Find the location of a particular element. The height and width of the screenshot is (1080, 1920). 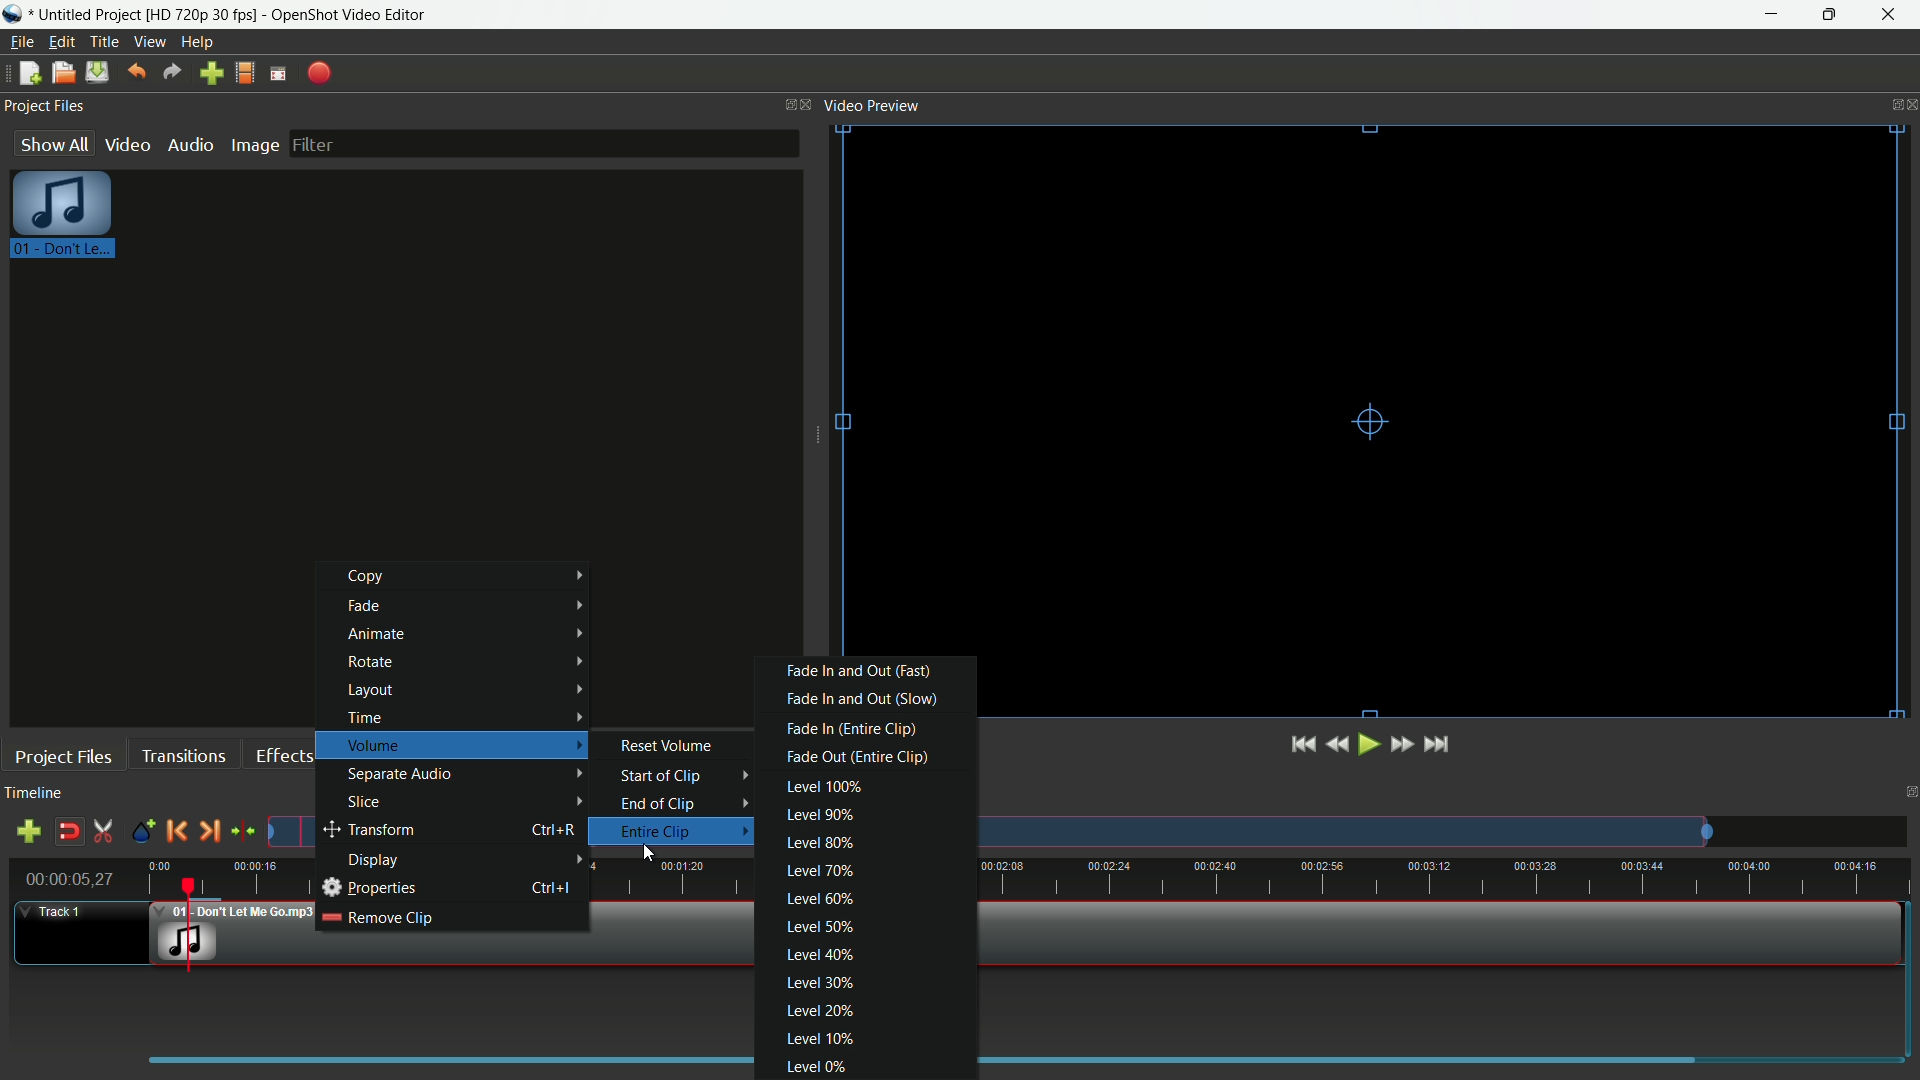

create marker is located at coordinates (140, 832).